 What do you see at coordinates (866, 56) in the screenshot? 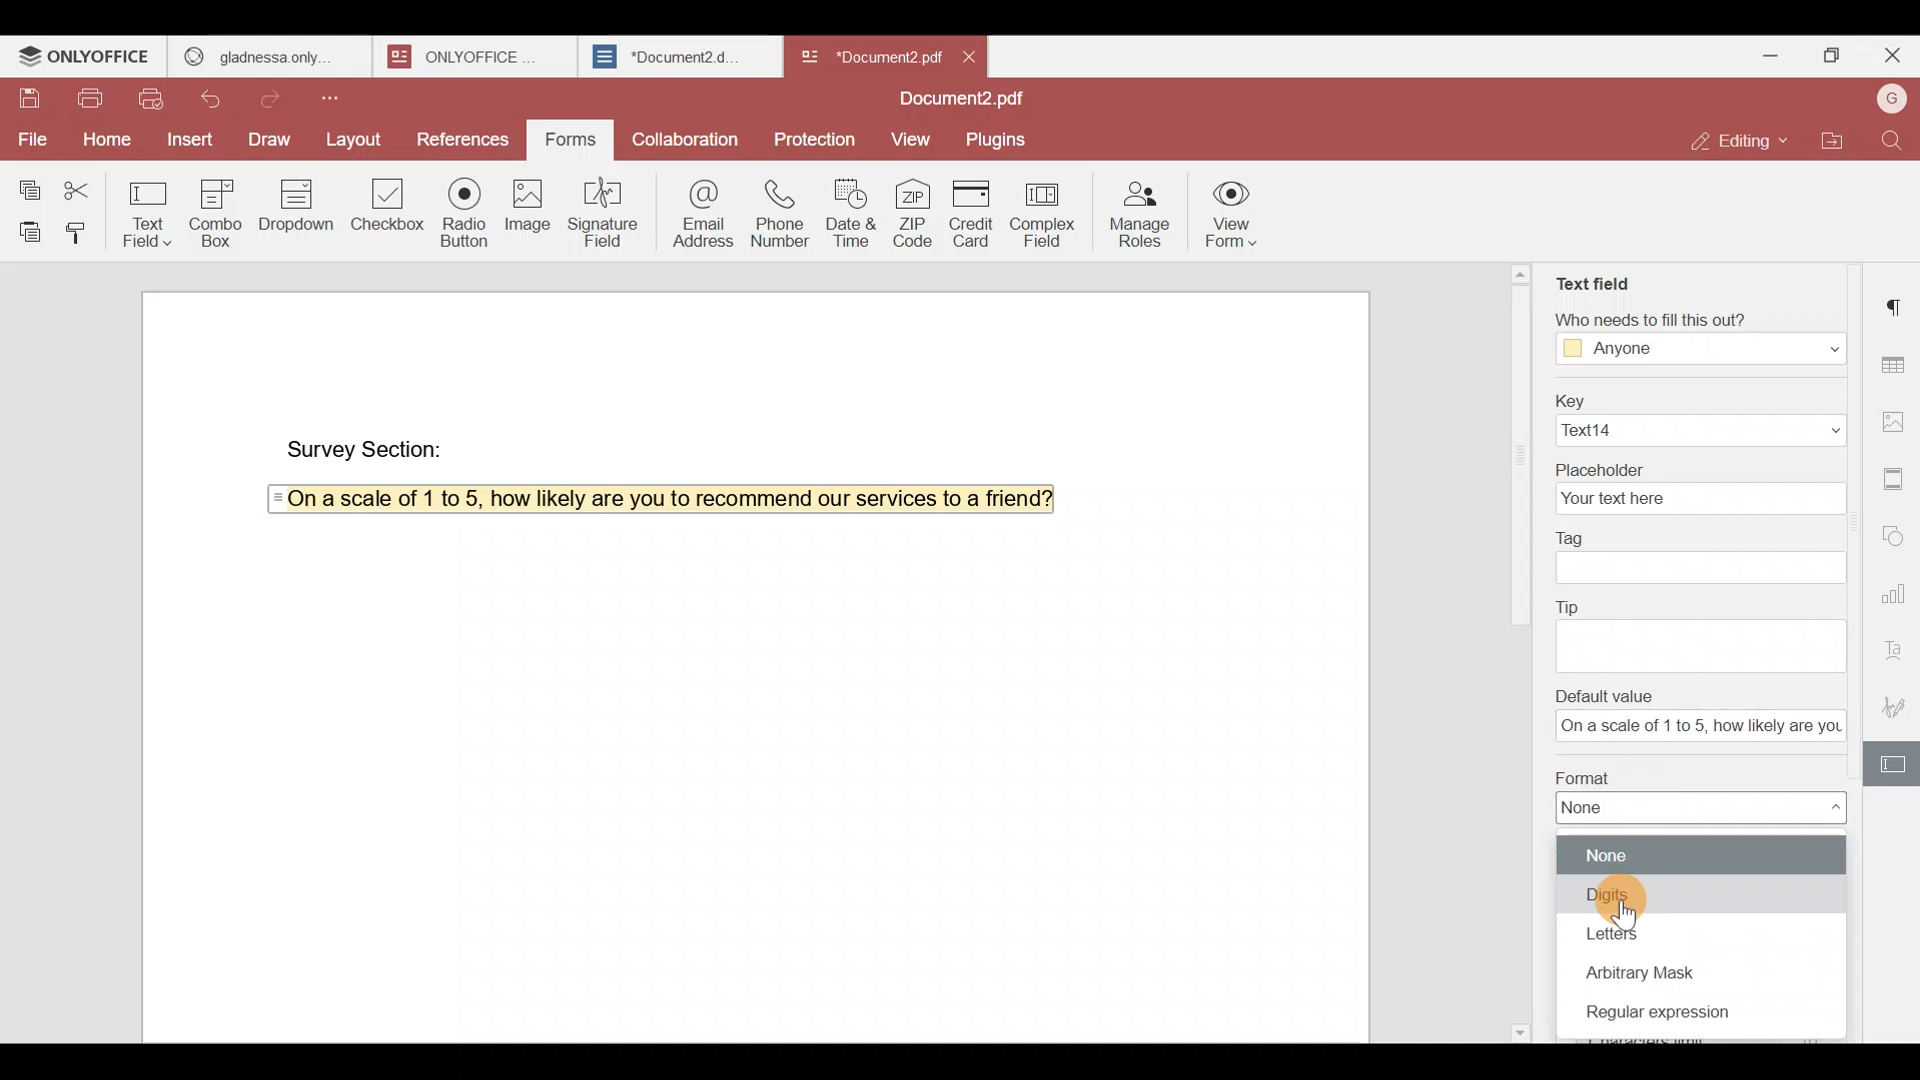
I see `*Document2 pd` at bounding box center [866, 56].